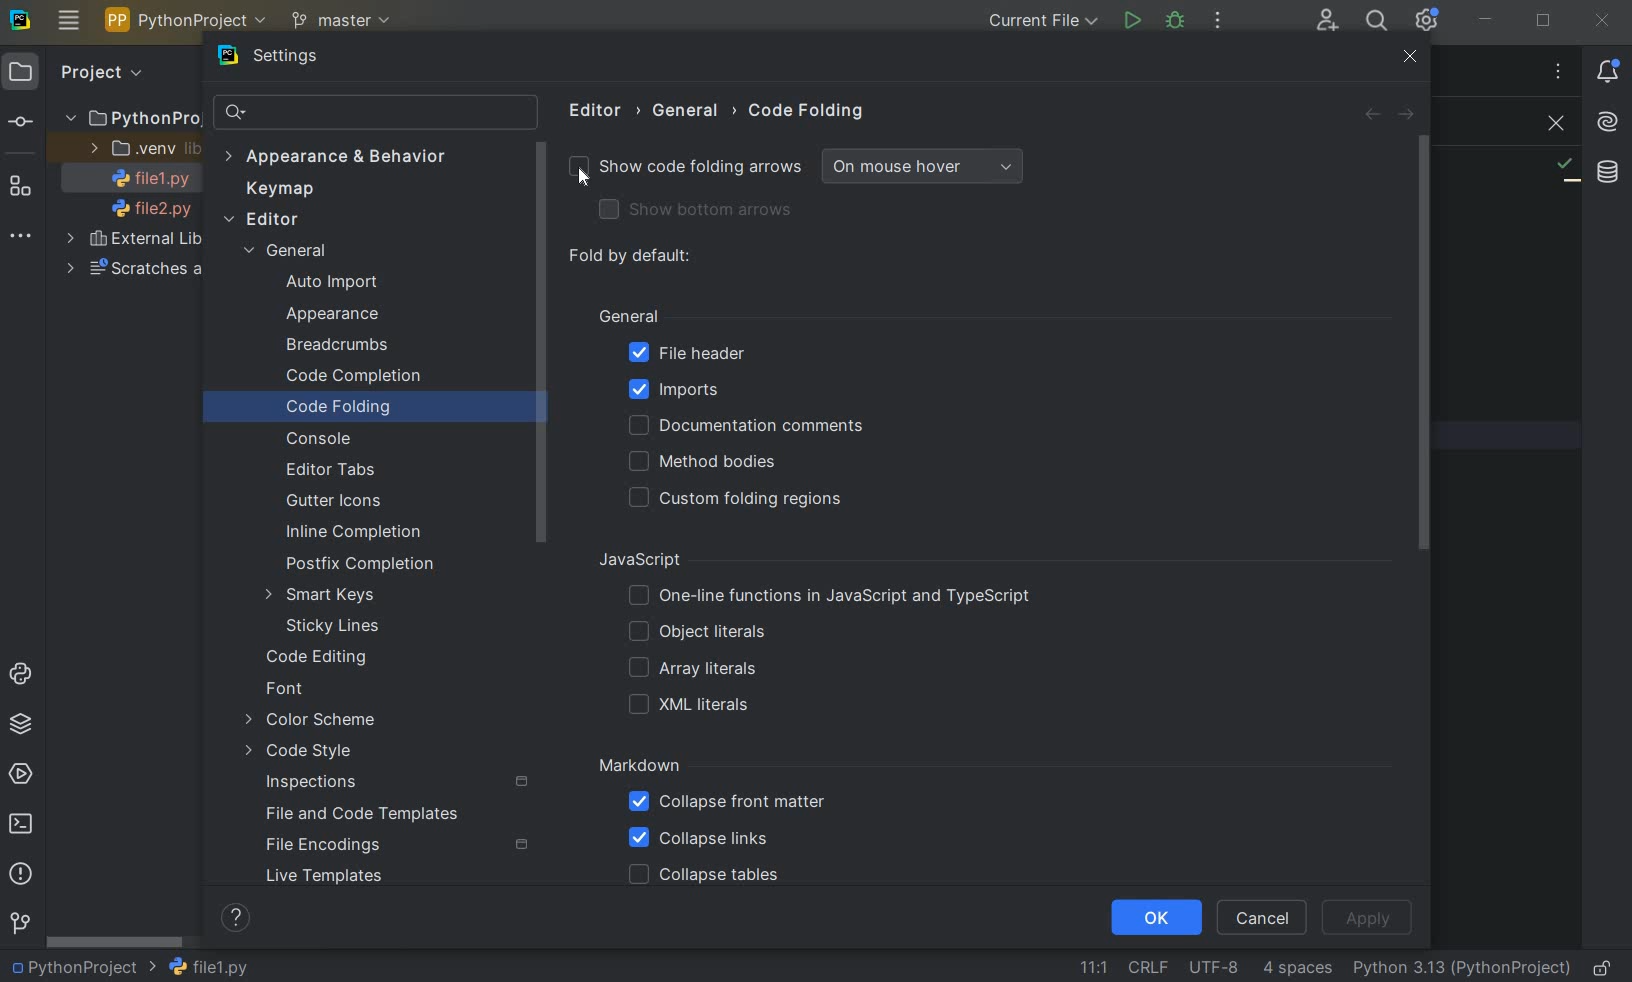 Image resolution: width=1632 pixels, height=982 pixels. Describe the element at coordinates (23, 773) in the screenshot. I see `SERVICES` at that location.